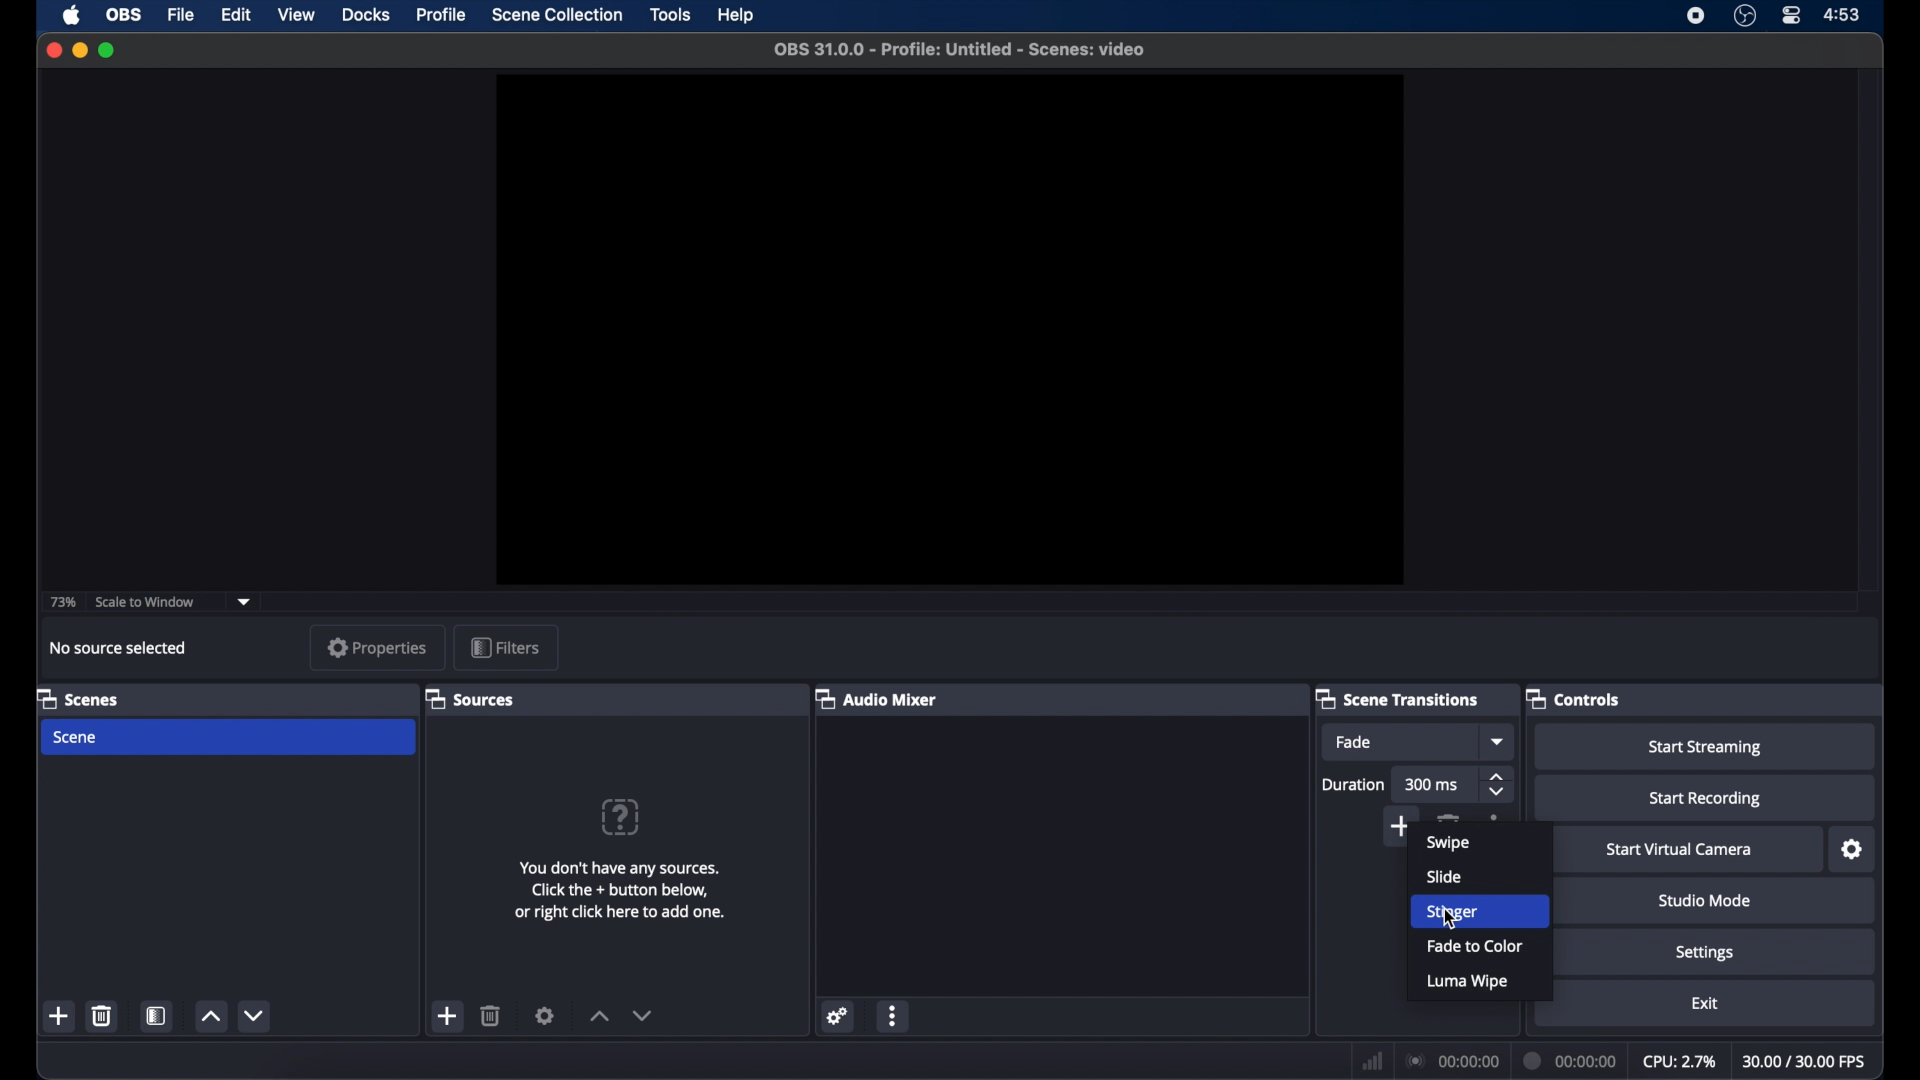 The height and width of the screenshot is (1080, 1920). Describe the element at coordinates (158, 1015) in the screenshot. I see `scene filters` at that location.